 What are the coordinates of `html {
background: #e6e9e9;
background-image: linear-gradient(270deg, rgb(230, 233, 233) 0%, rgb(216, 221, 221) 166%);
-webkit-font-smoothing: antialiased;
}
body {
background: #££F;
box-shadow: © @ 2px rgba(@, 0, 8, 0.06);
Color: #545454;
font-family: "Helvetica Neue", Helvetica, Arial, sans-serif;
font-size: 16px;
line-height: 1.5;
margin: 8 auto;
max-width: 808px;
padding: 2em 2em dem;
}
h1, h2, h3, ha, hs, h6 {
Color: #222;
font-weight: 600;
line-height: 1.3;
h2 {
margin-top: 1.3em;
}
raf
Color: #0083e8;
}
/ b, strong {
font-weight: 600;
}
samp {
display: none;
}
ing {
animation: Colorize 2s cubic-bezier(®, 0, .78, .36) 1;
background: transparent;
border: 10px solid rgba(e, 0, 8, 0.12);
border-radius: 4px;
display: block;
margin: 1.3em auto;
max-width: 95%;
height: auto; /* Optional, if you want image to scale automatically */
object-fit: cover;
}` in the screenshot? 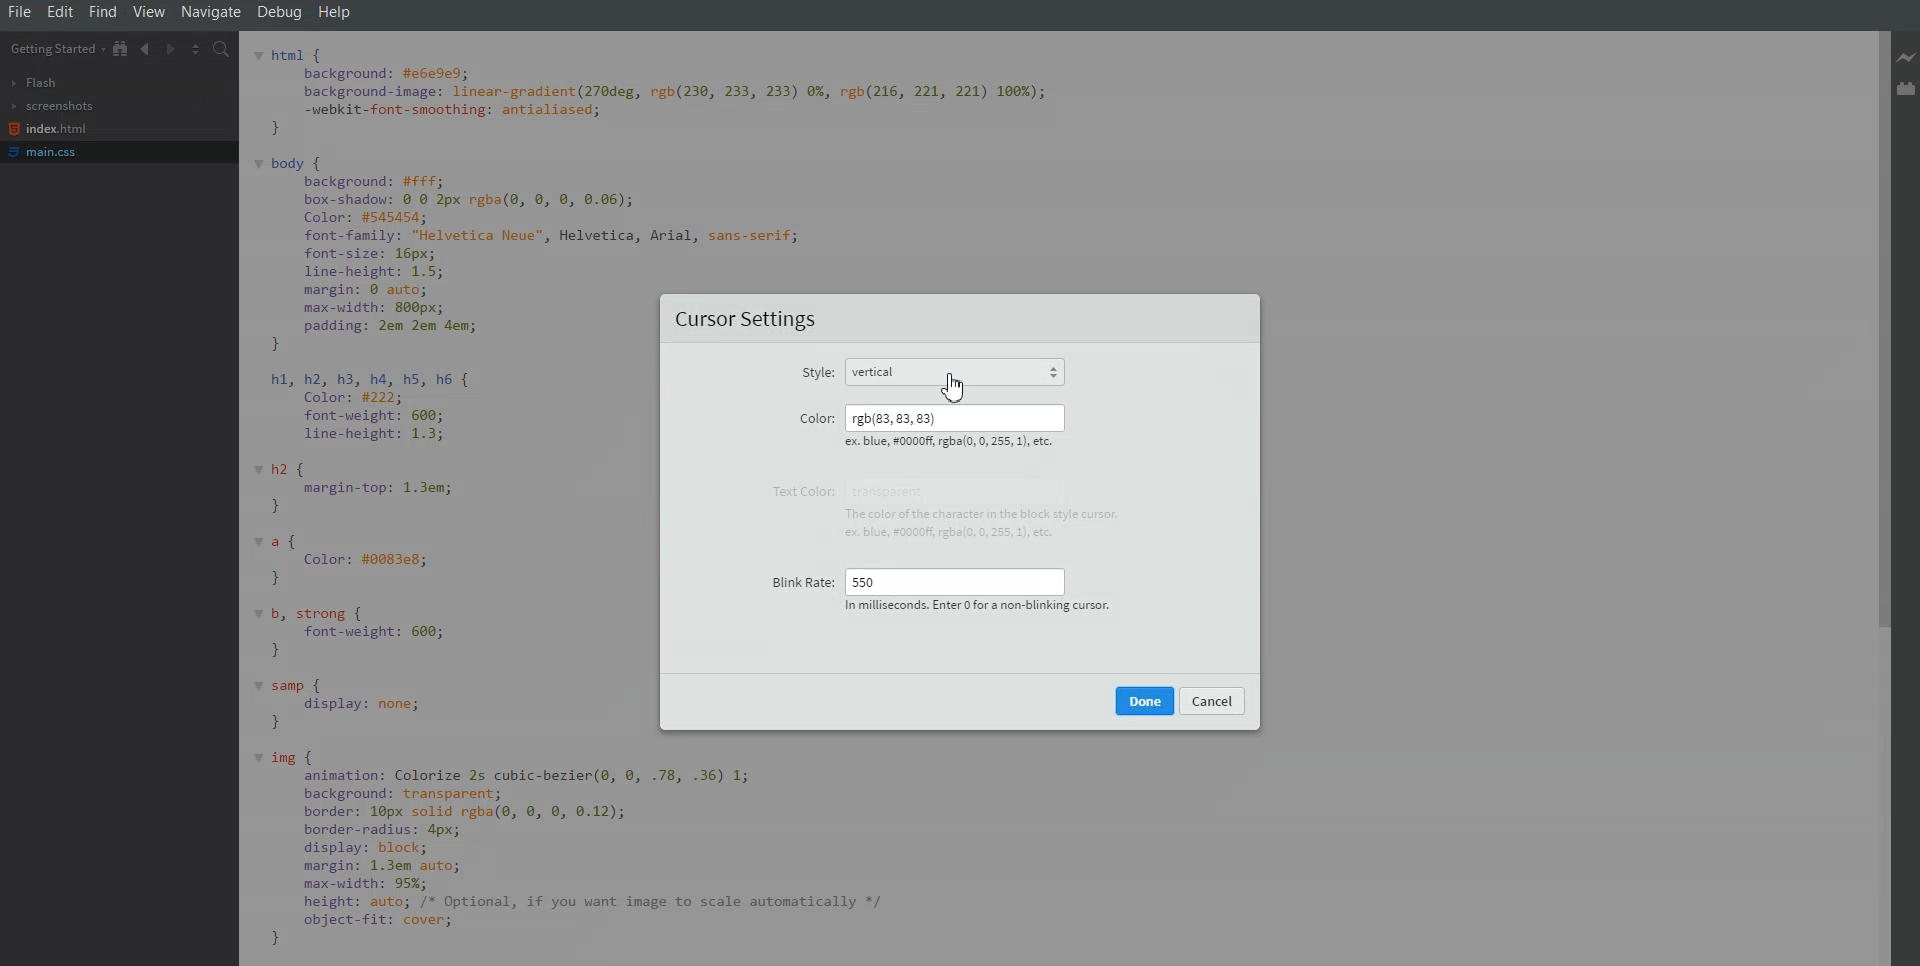 It's located at (454, 502).